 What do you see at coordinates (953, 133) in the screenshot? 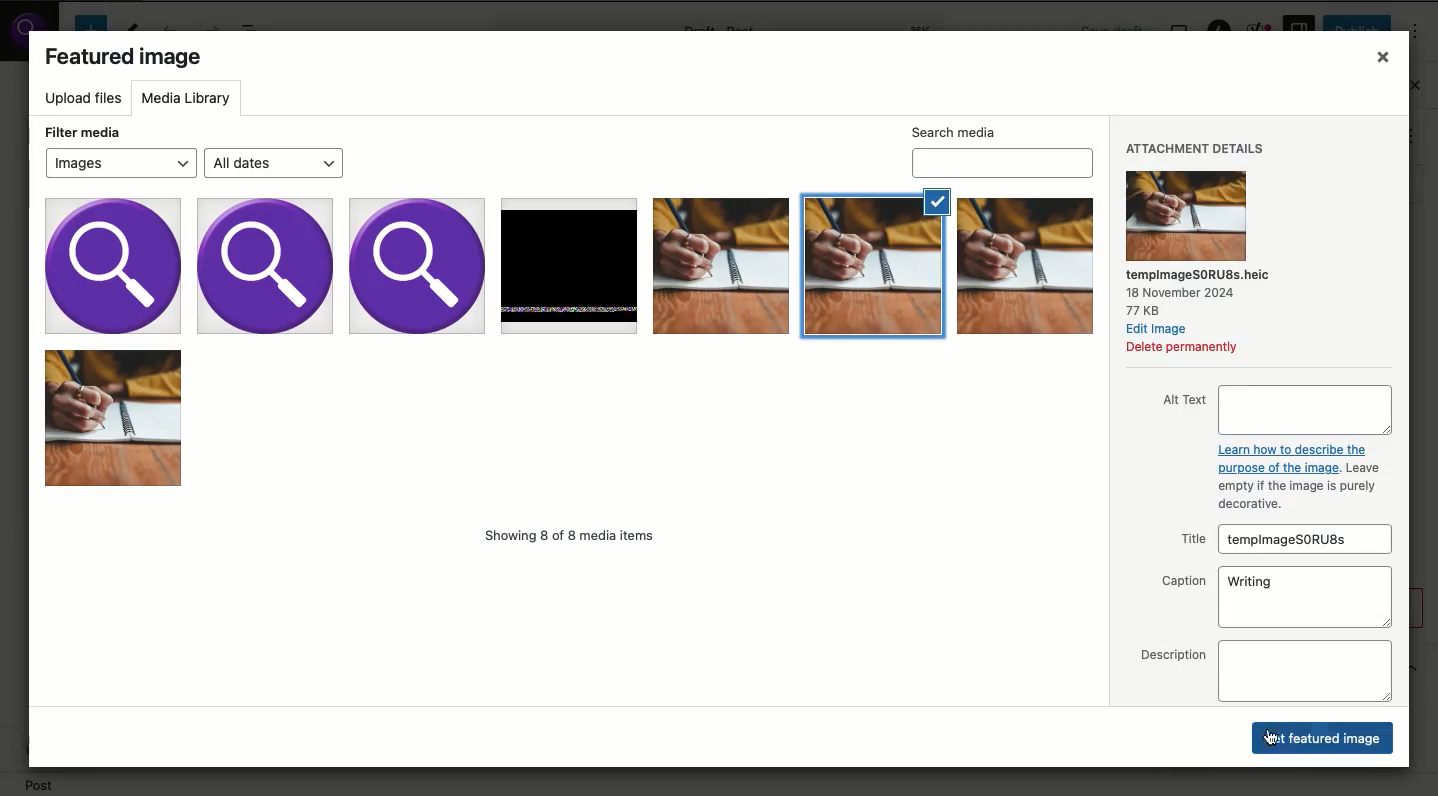
I see `Search media` at bounding box center [953, 133].